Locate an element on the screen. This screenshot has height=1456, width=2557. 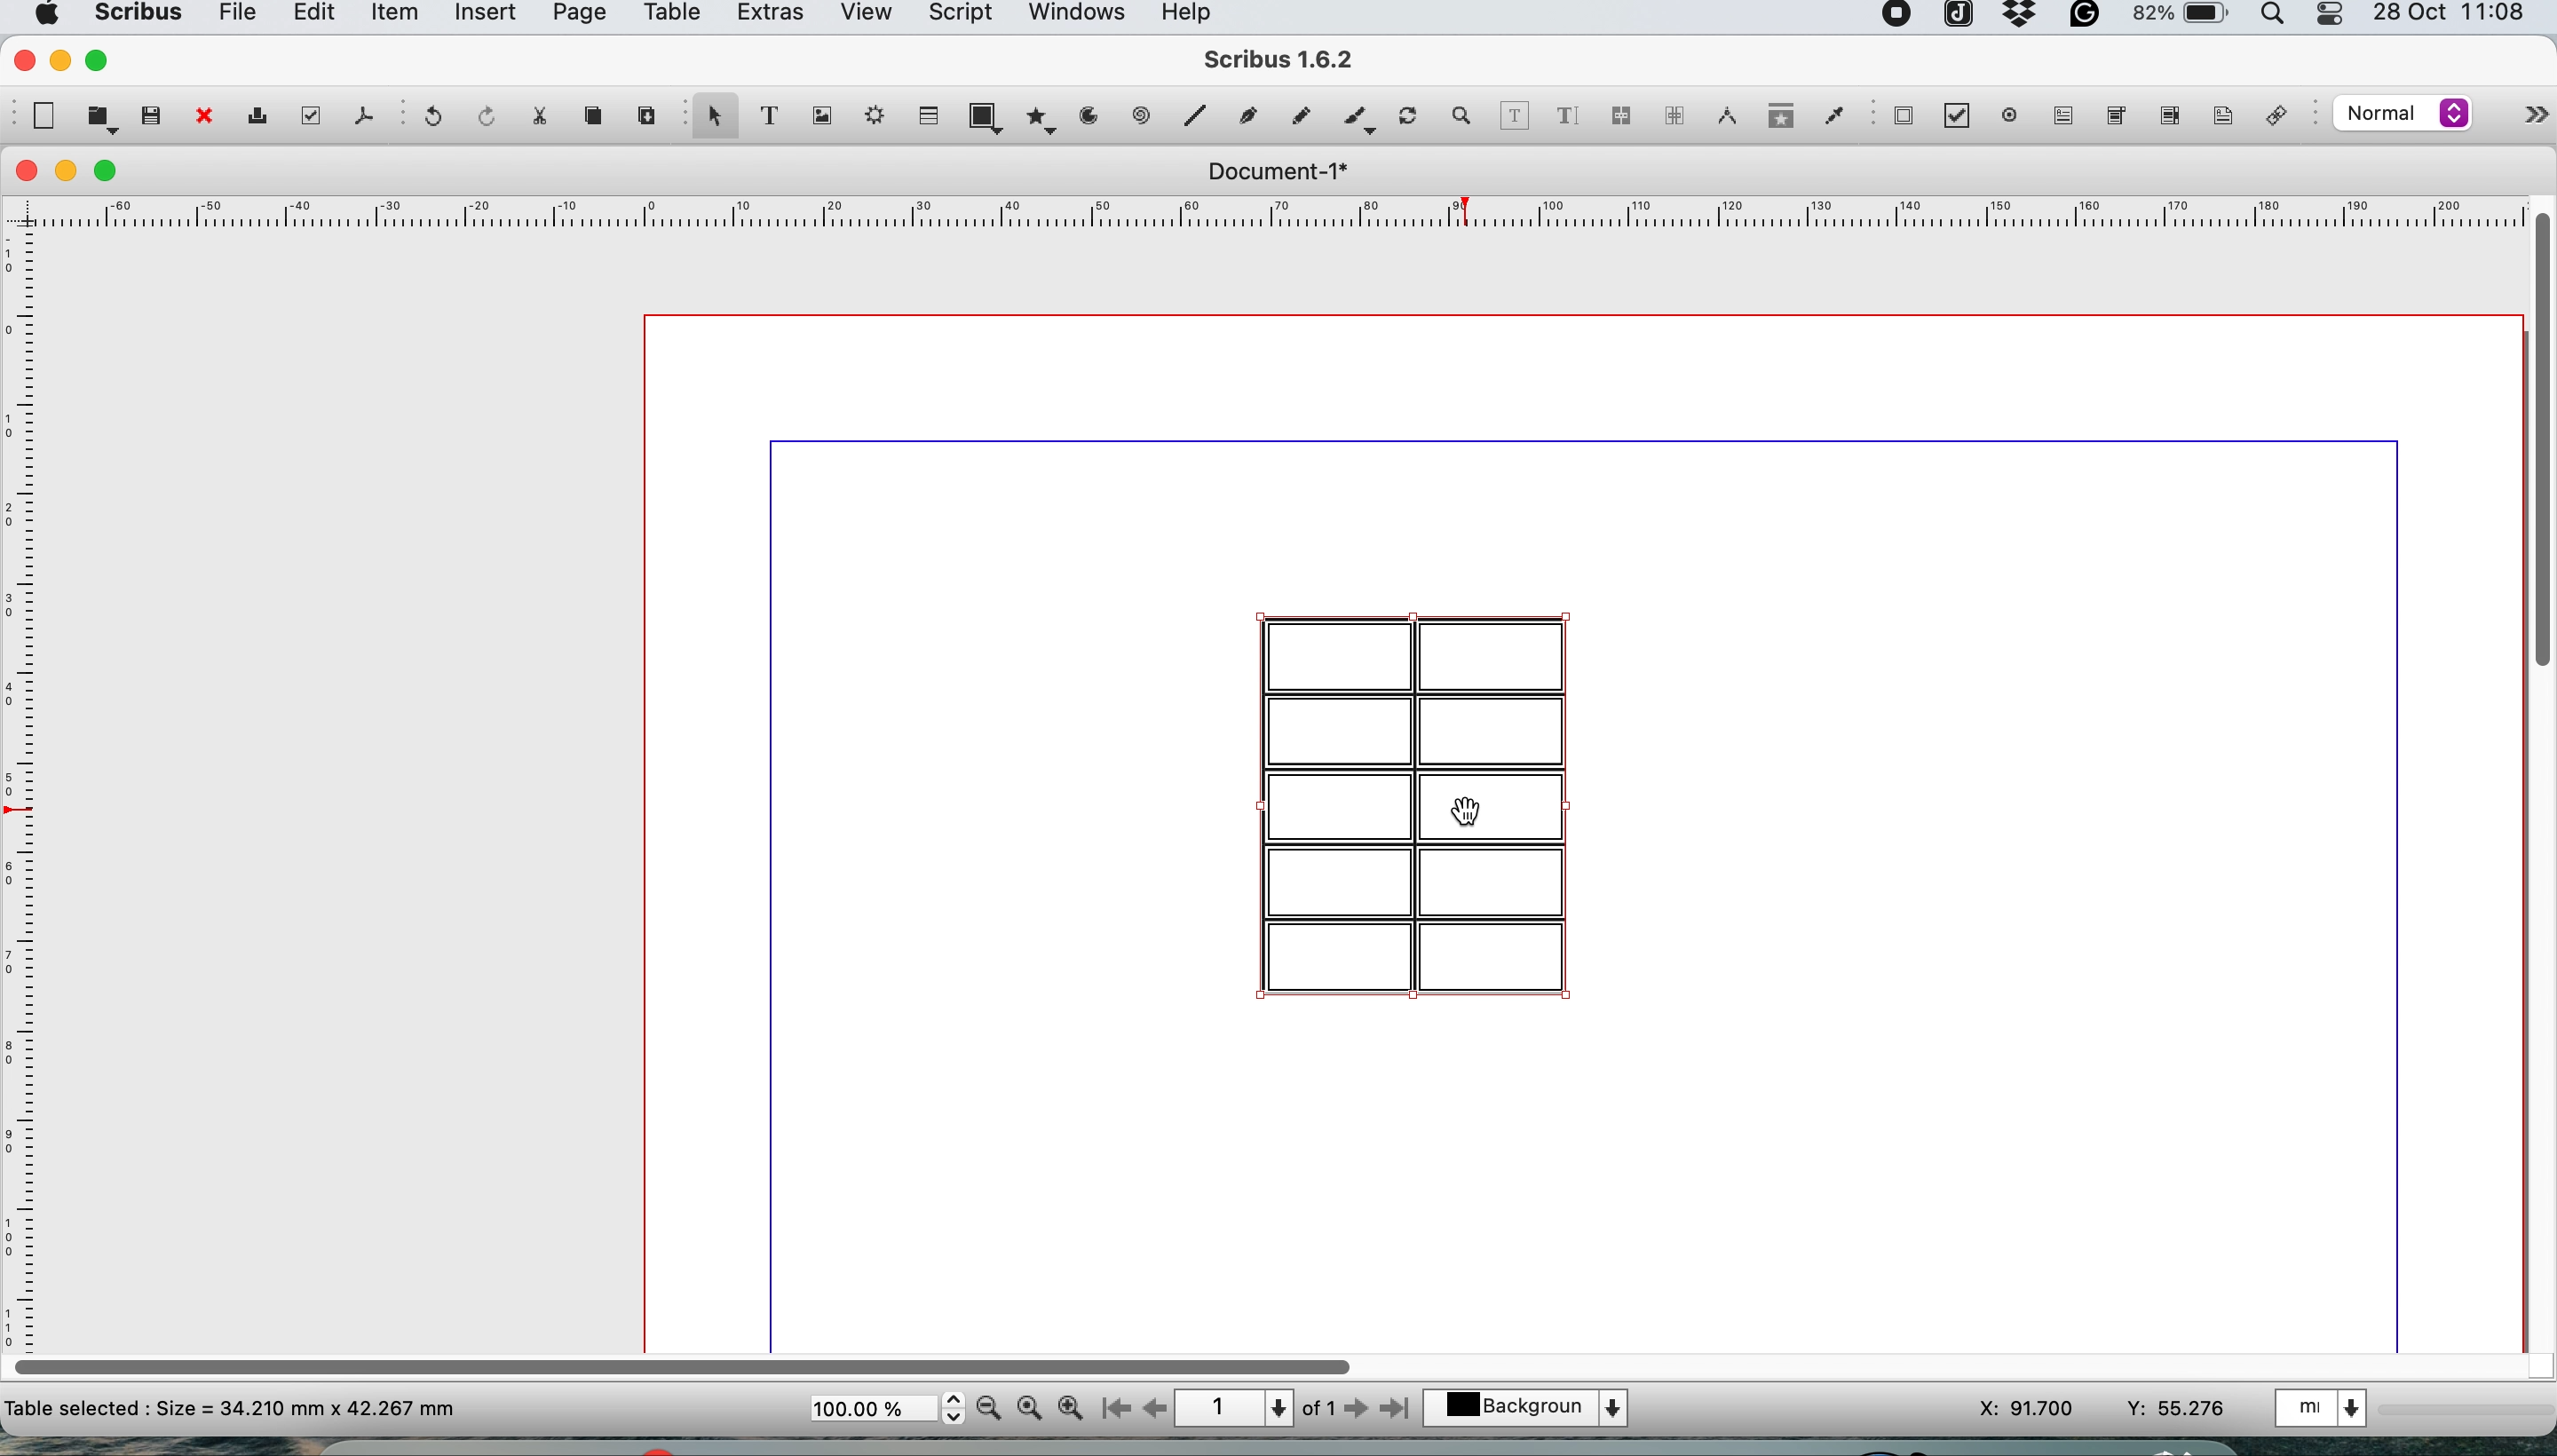
pdf combo box is located at coordinates (2112, 121).